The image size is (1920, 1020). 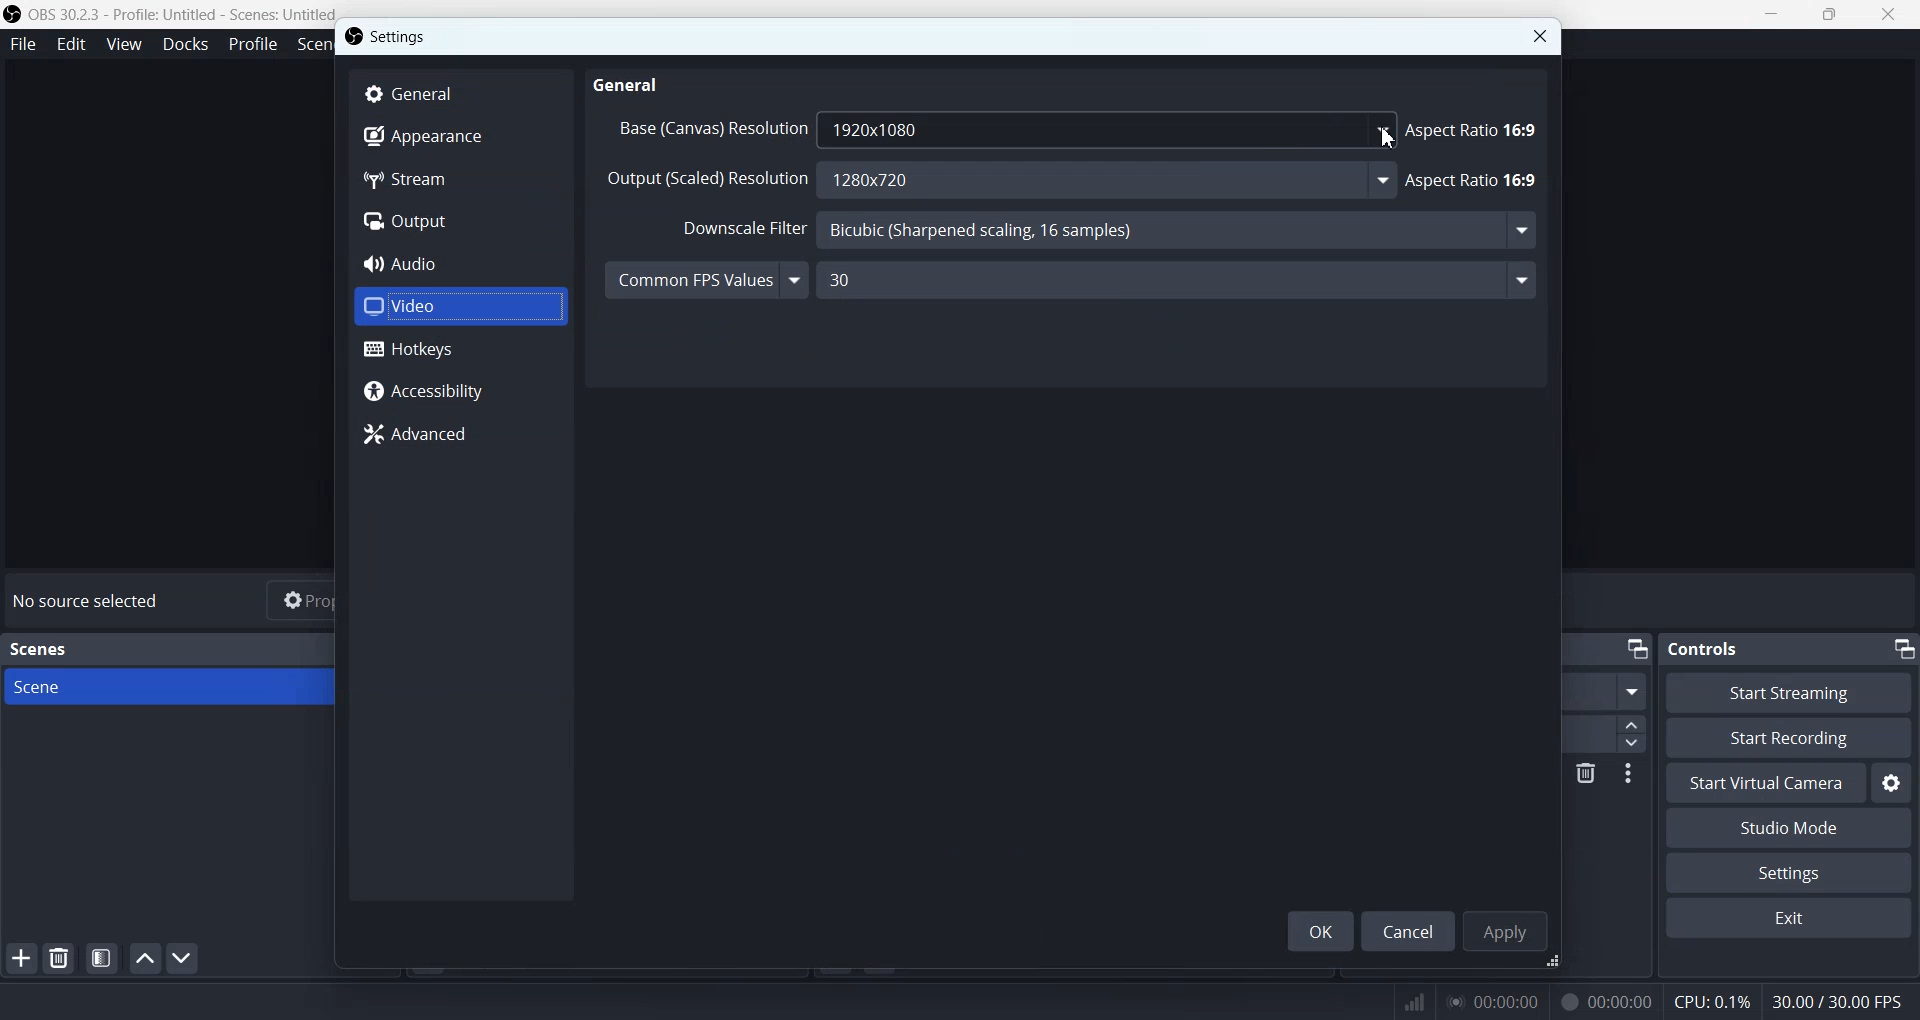 What do you see at coordinates (462, 92) in the screenshot?
I see `General` at bounding box center [462, 92].